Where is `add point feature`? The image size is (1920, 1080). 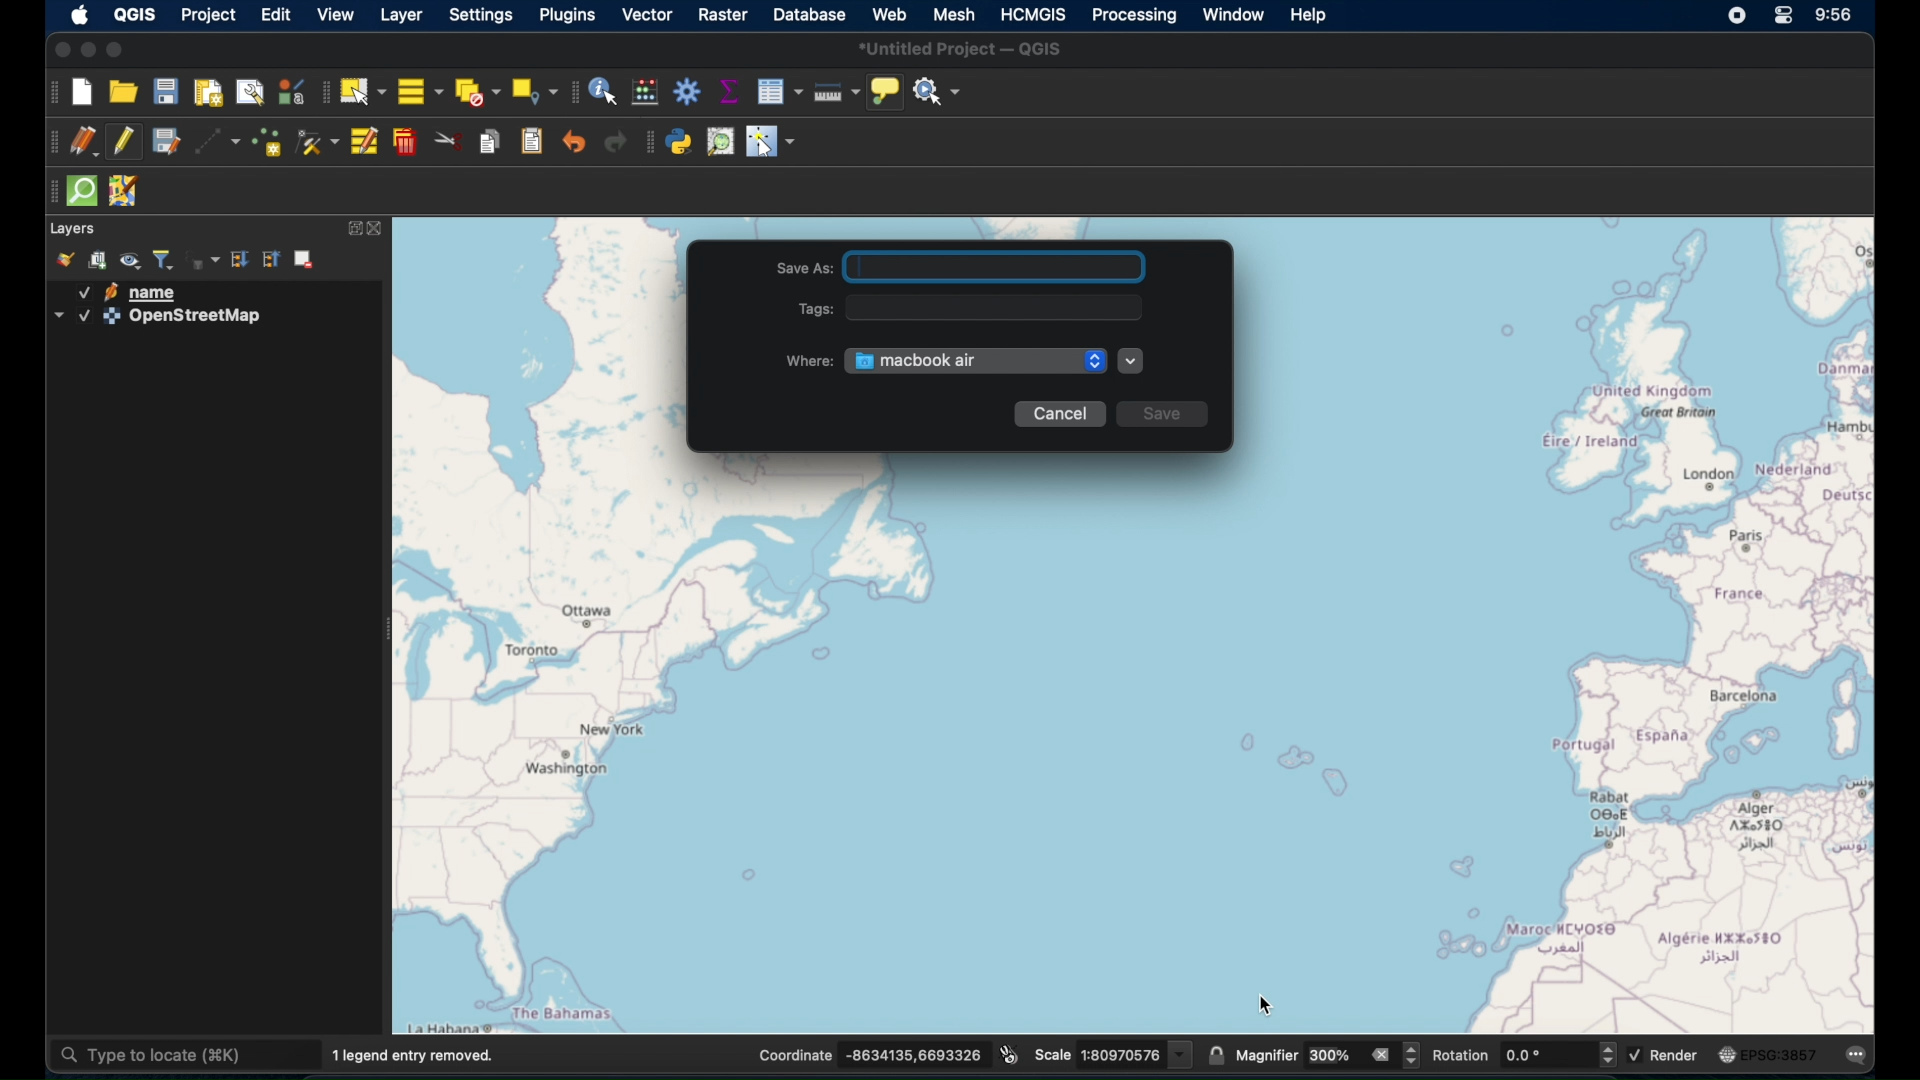
add point feature is located at coordinates (267, 142).